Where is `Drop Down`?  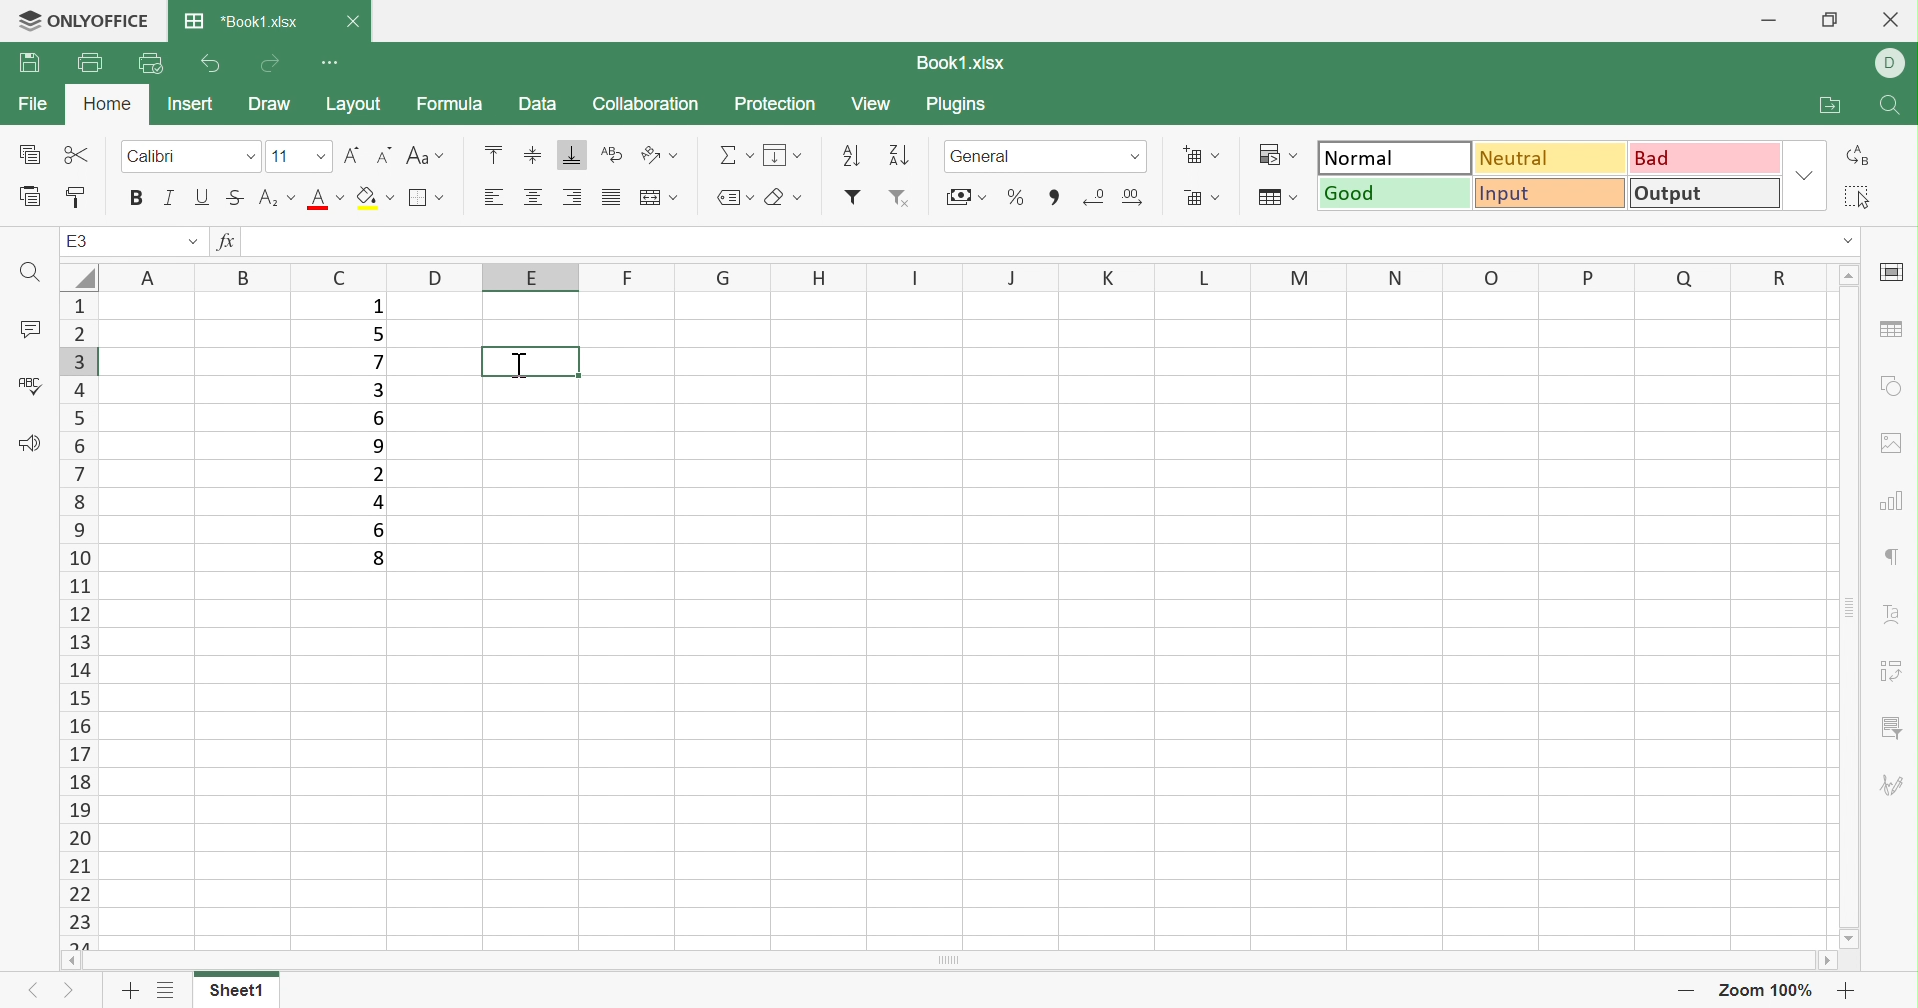
Drop Down is located at coordinates (1849, 243).